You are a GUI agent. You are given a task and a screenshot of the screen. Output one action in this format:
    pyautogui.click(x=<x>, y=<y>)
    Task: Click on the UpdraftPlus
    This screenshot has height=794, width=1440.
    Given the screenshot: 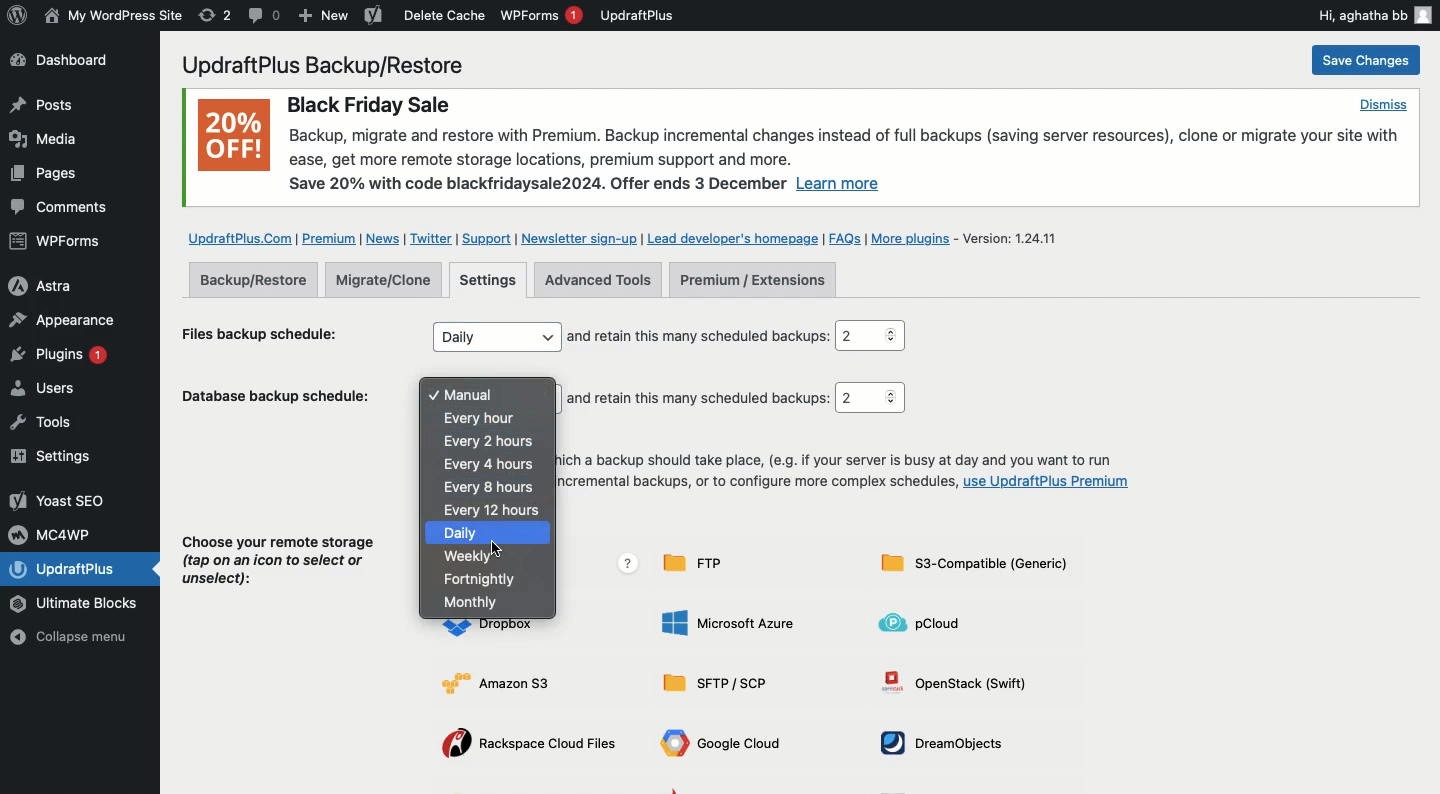 What is the action you would take?
    pyautogui.click(x=638, y=15)
    